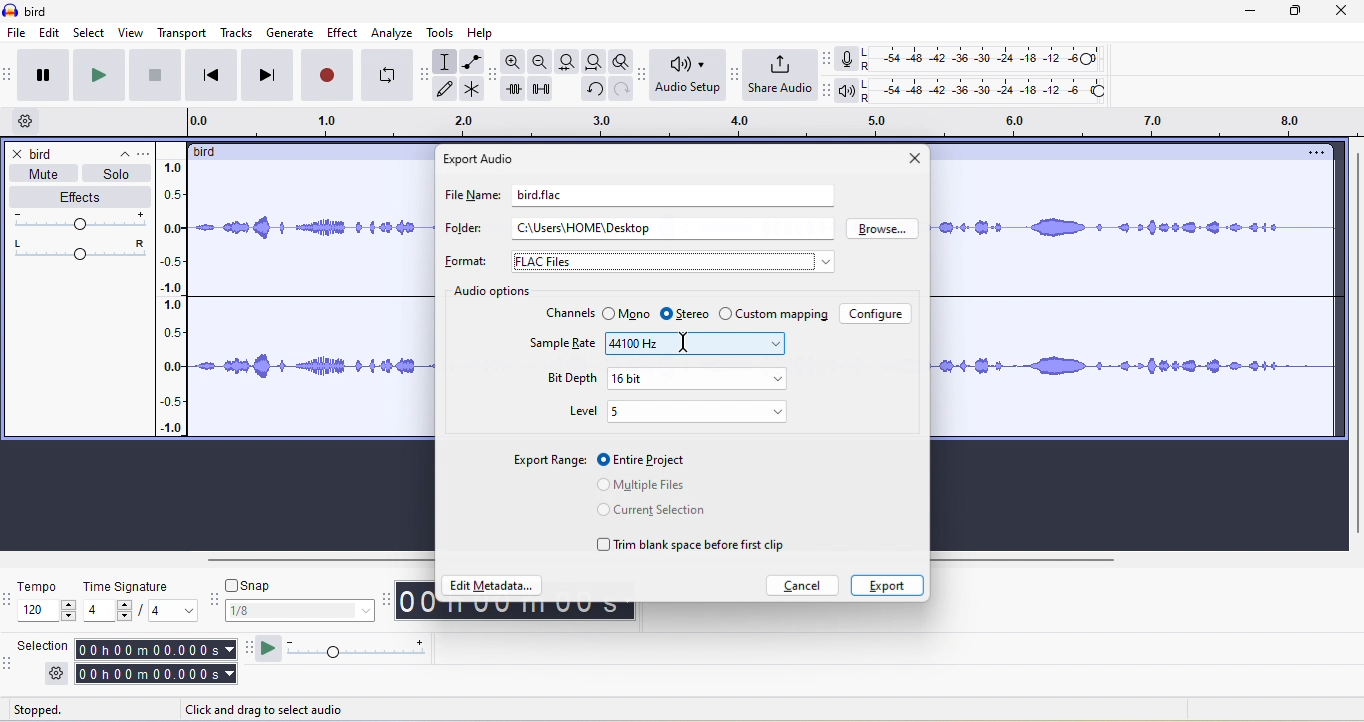 Image resolution: width=1364 pixels, height=722 pixels. What do you see at coordinates (547, 93) in the screenshot?
I see `silence audio selection` at bounding box center [547, 93].